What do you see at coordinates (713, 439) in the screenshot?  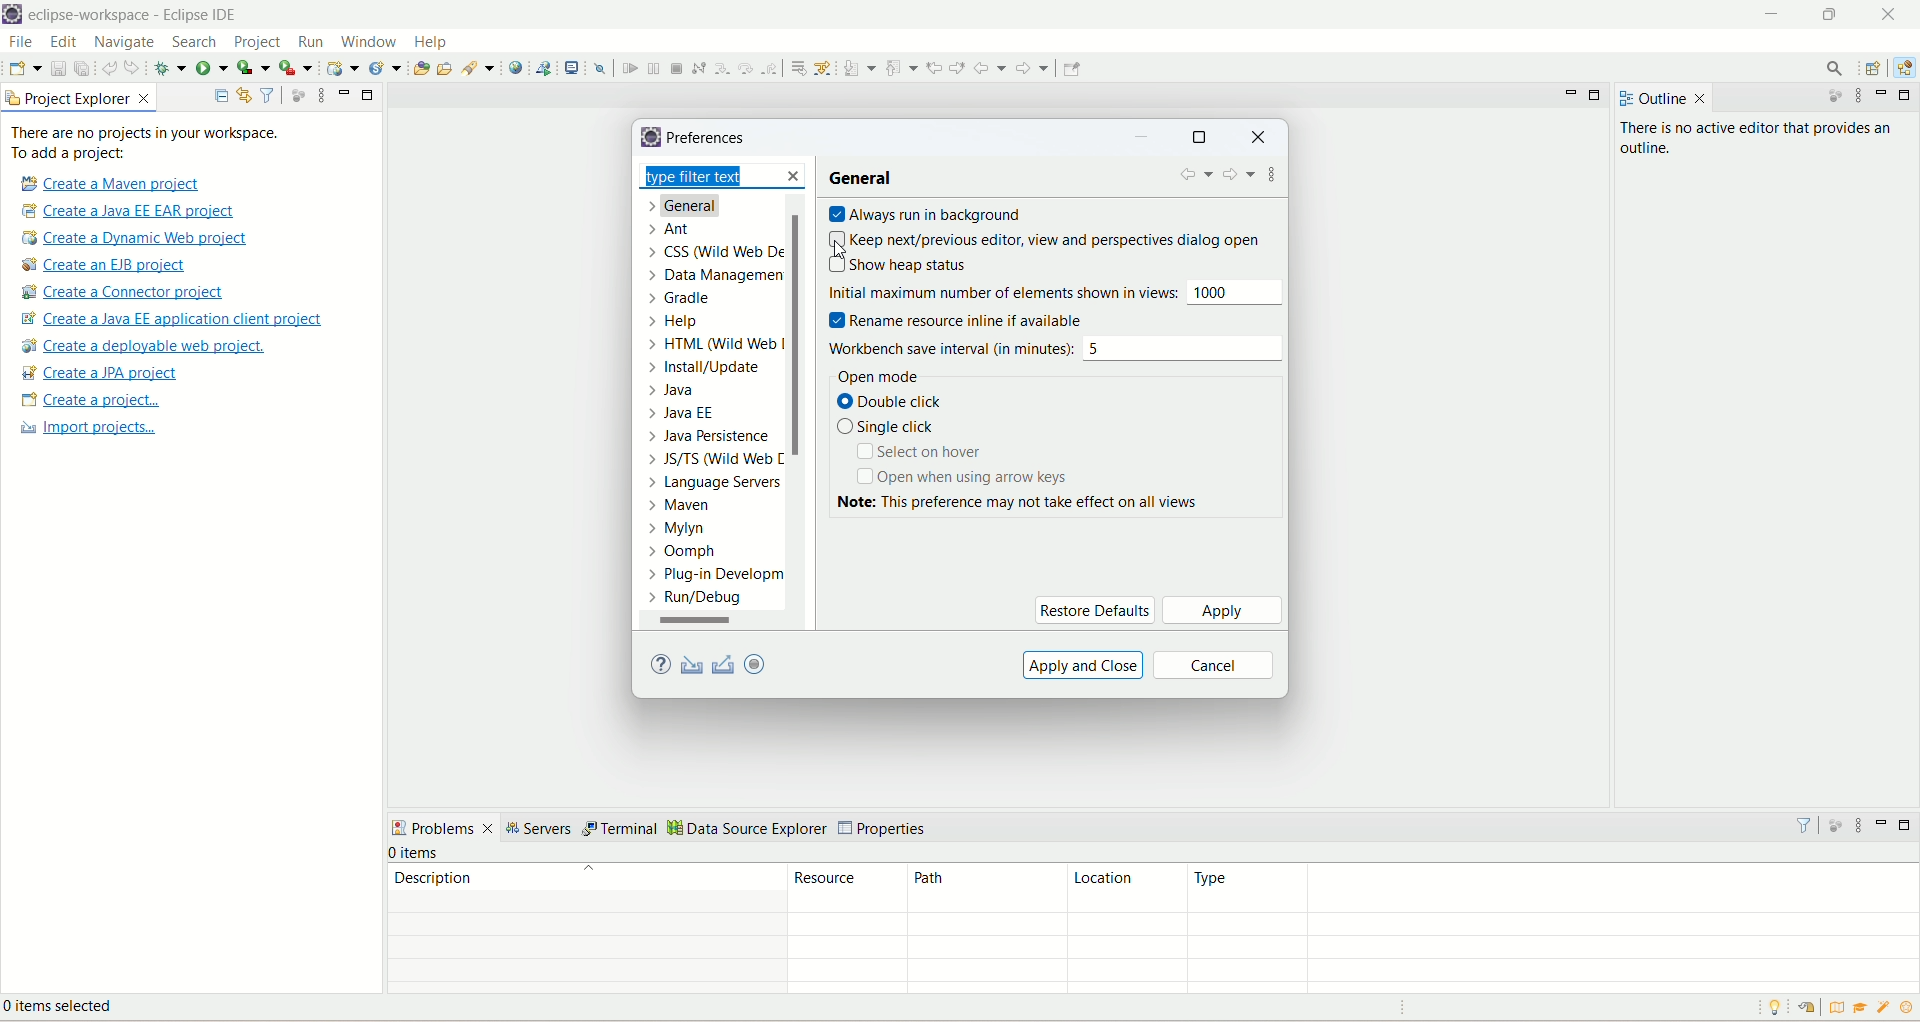 I see `Java Persistence` at bounding box center [713, 439].